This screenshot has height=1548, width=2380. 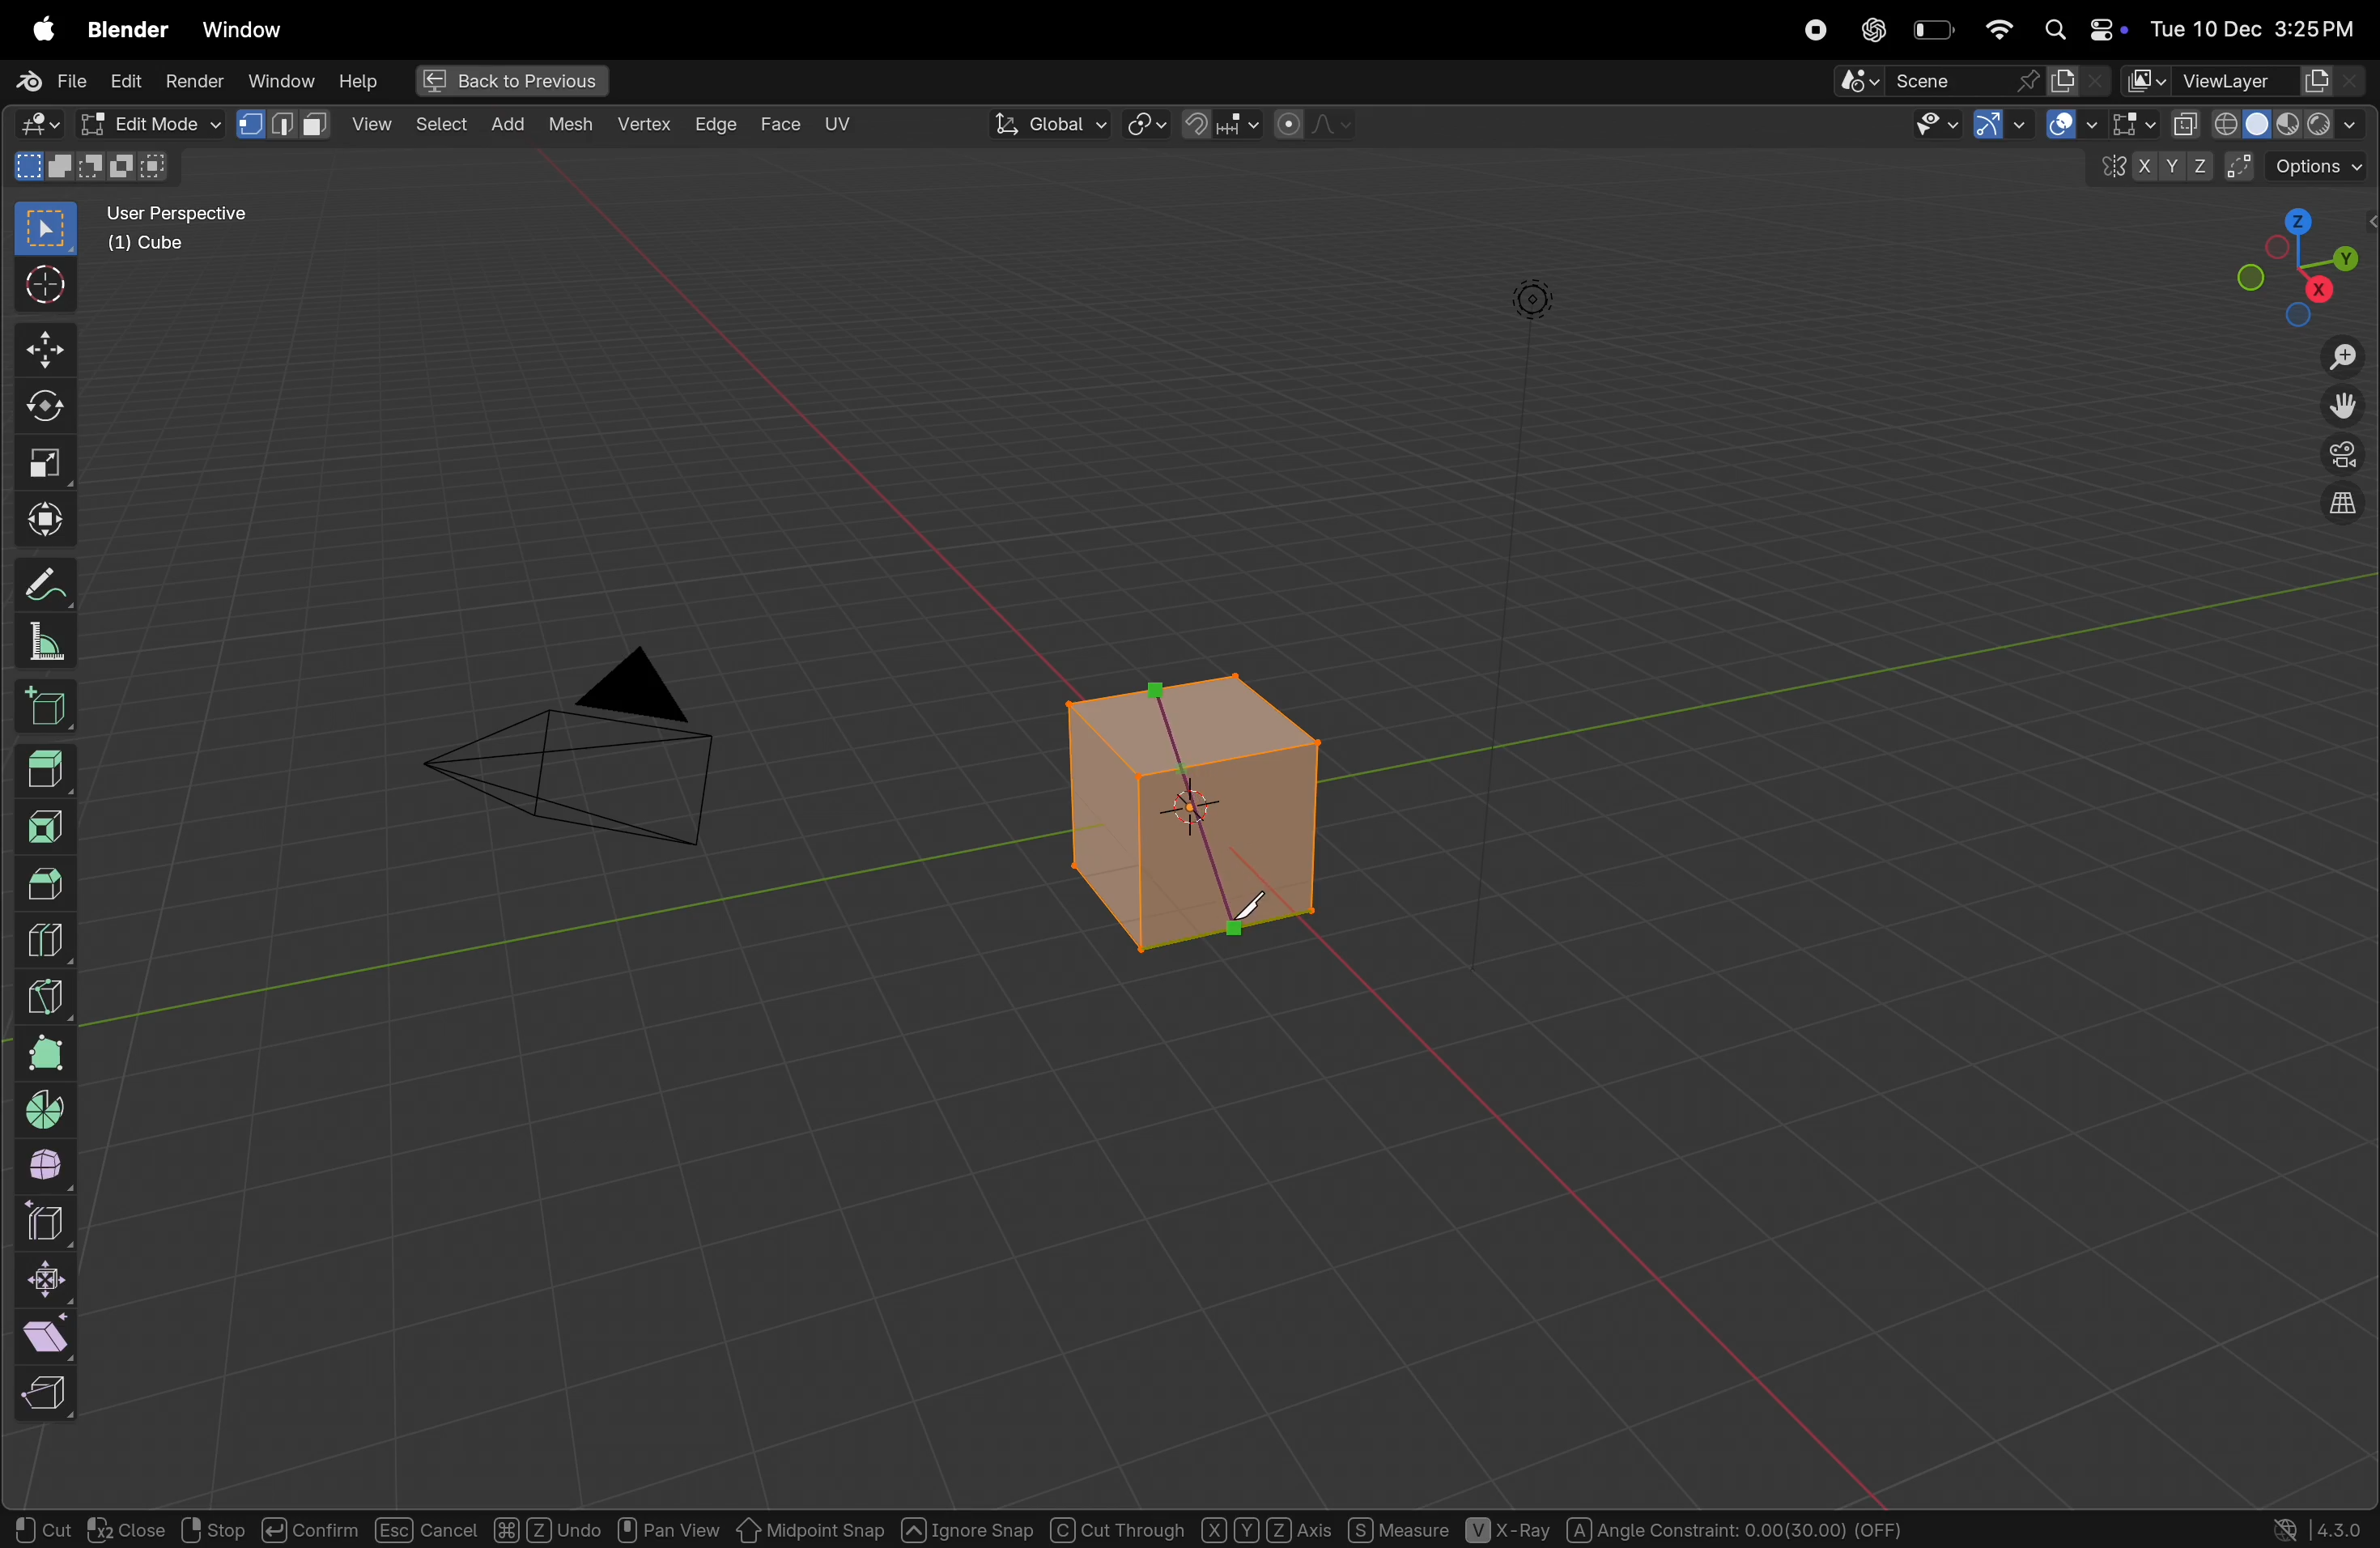 What do you see at coordinates (1995, 29) in the screenshot?
I see `Wifi` at bounding box center [1995, 29].